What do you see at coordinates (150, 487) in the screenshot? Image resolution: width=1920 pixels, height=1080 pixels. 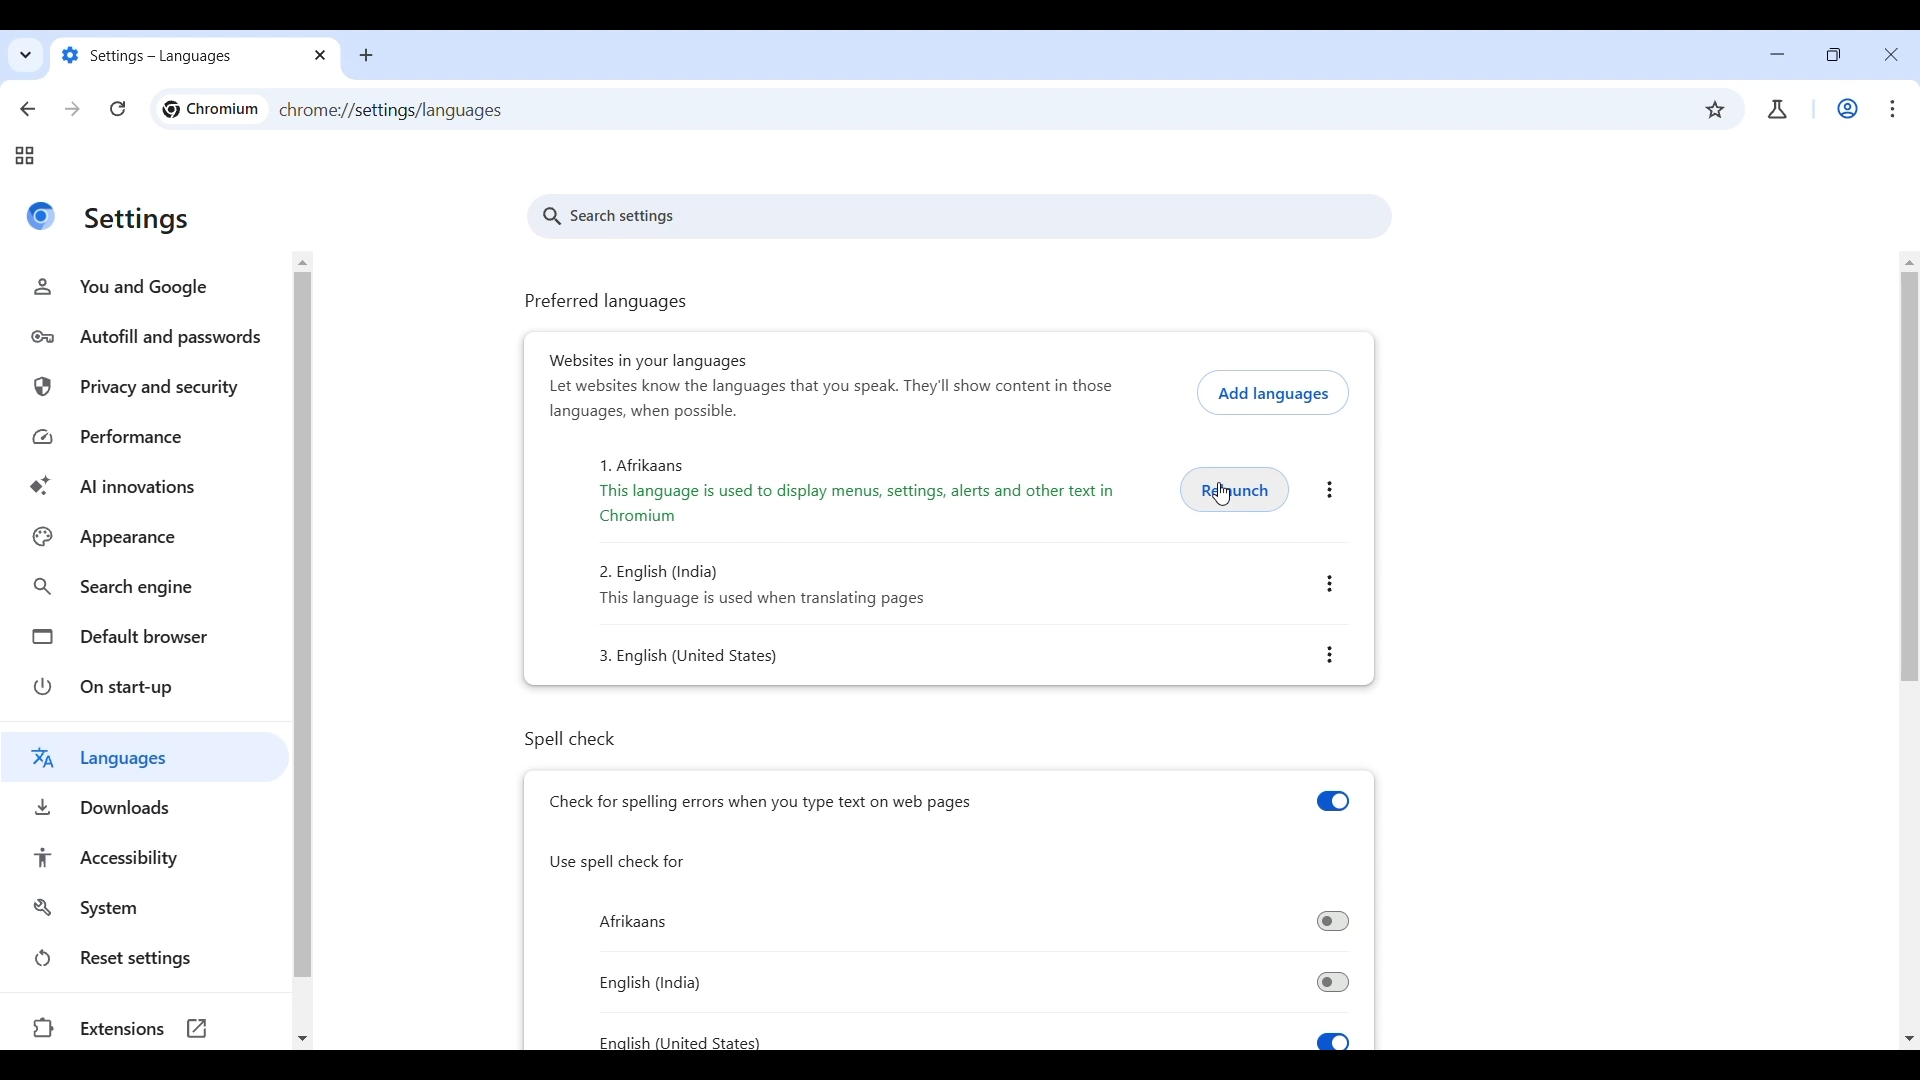 I see `AI innovations` at bounding box center [150, 487].